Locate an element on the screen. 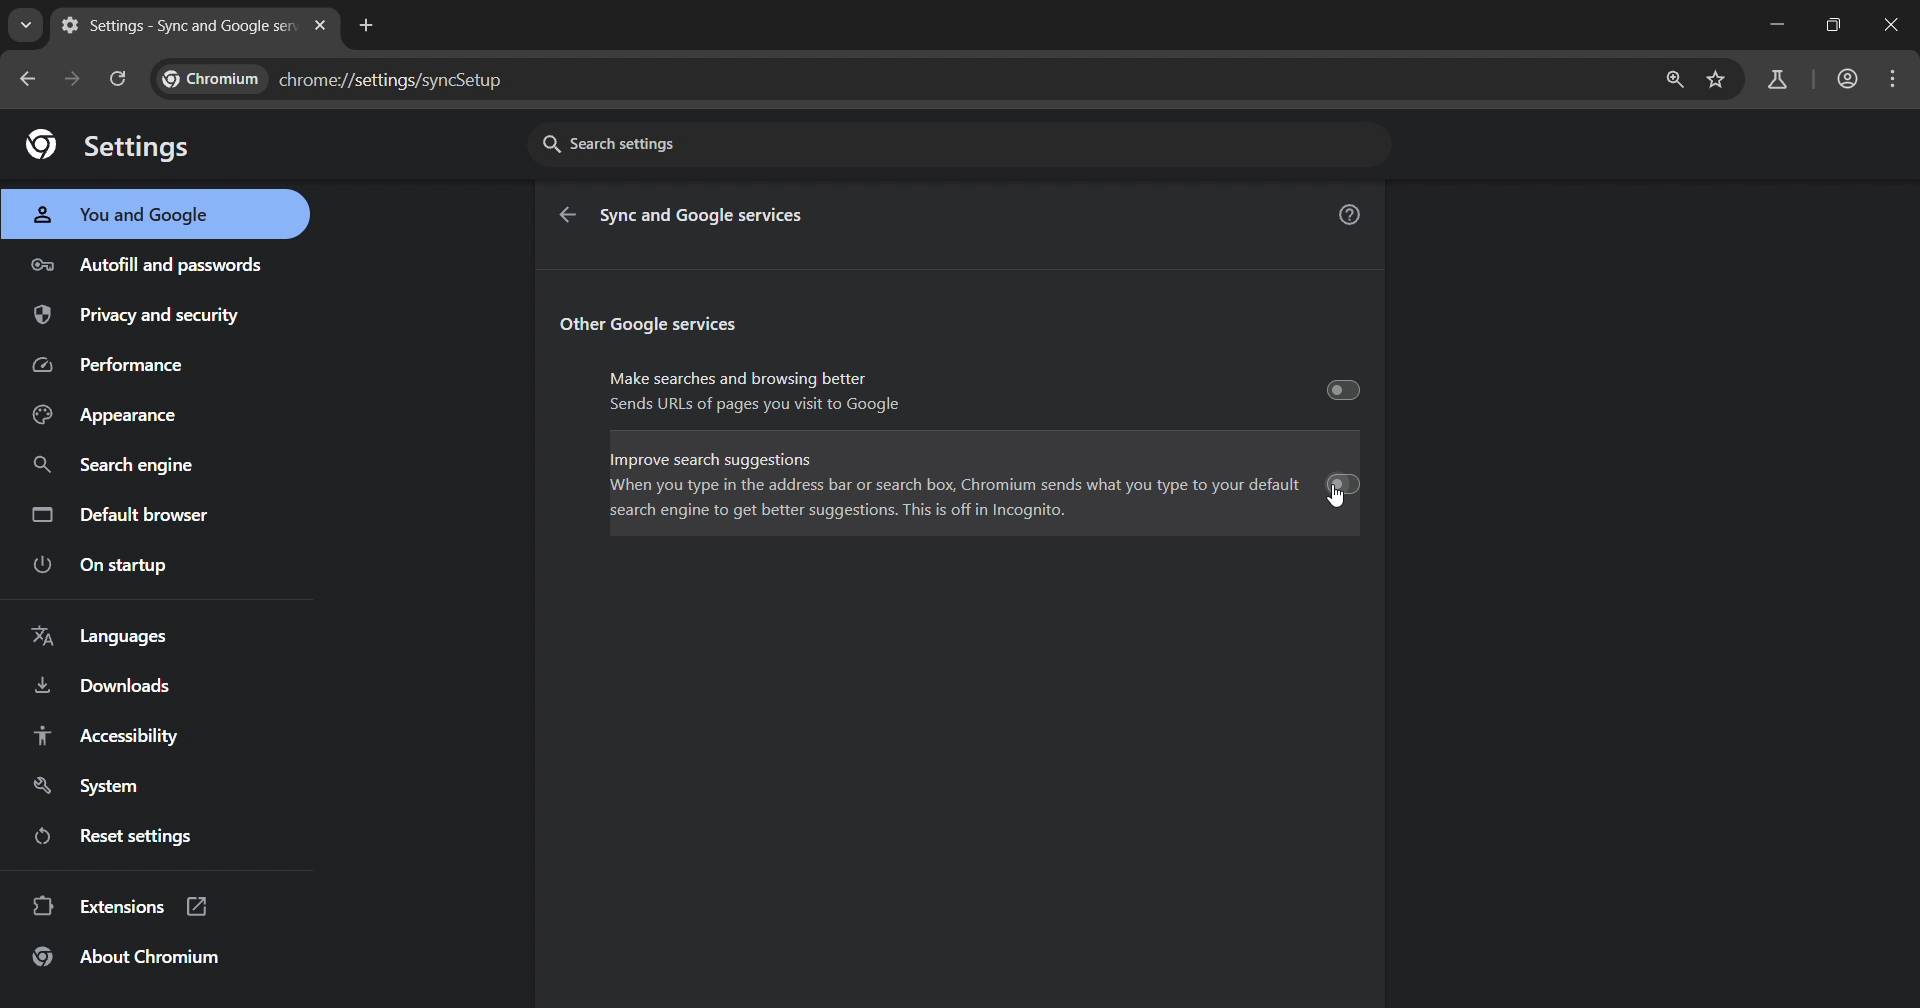 The image size is (1920, 1008). performance  is located at coordinates (112, 366).